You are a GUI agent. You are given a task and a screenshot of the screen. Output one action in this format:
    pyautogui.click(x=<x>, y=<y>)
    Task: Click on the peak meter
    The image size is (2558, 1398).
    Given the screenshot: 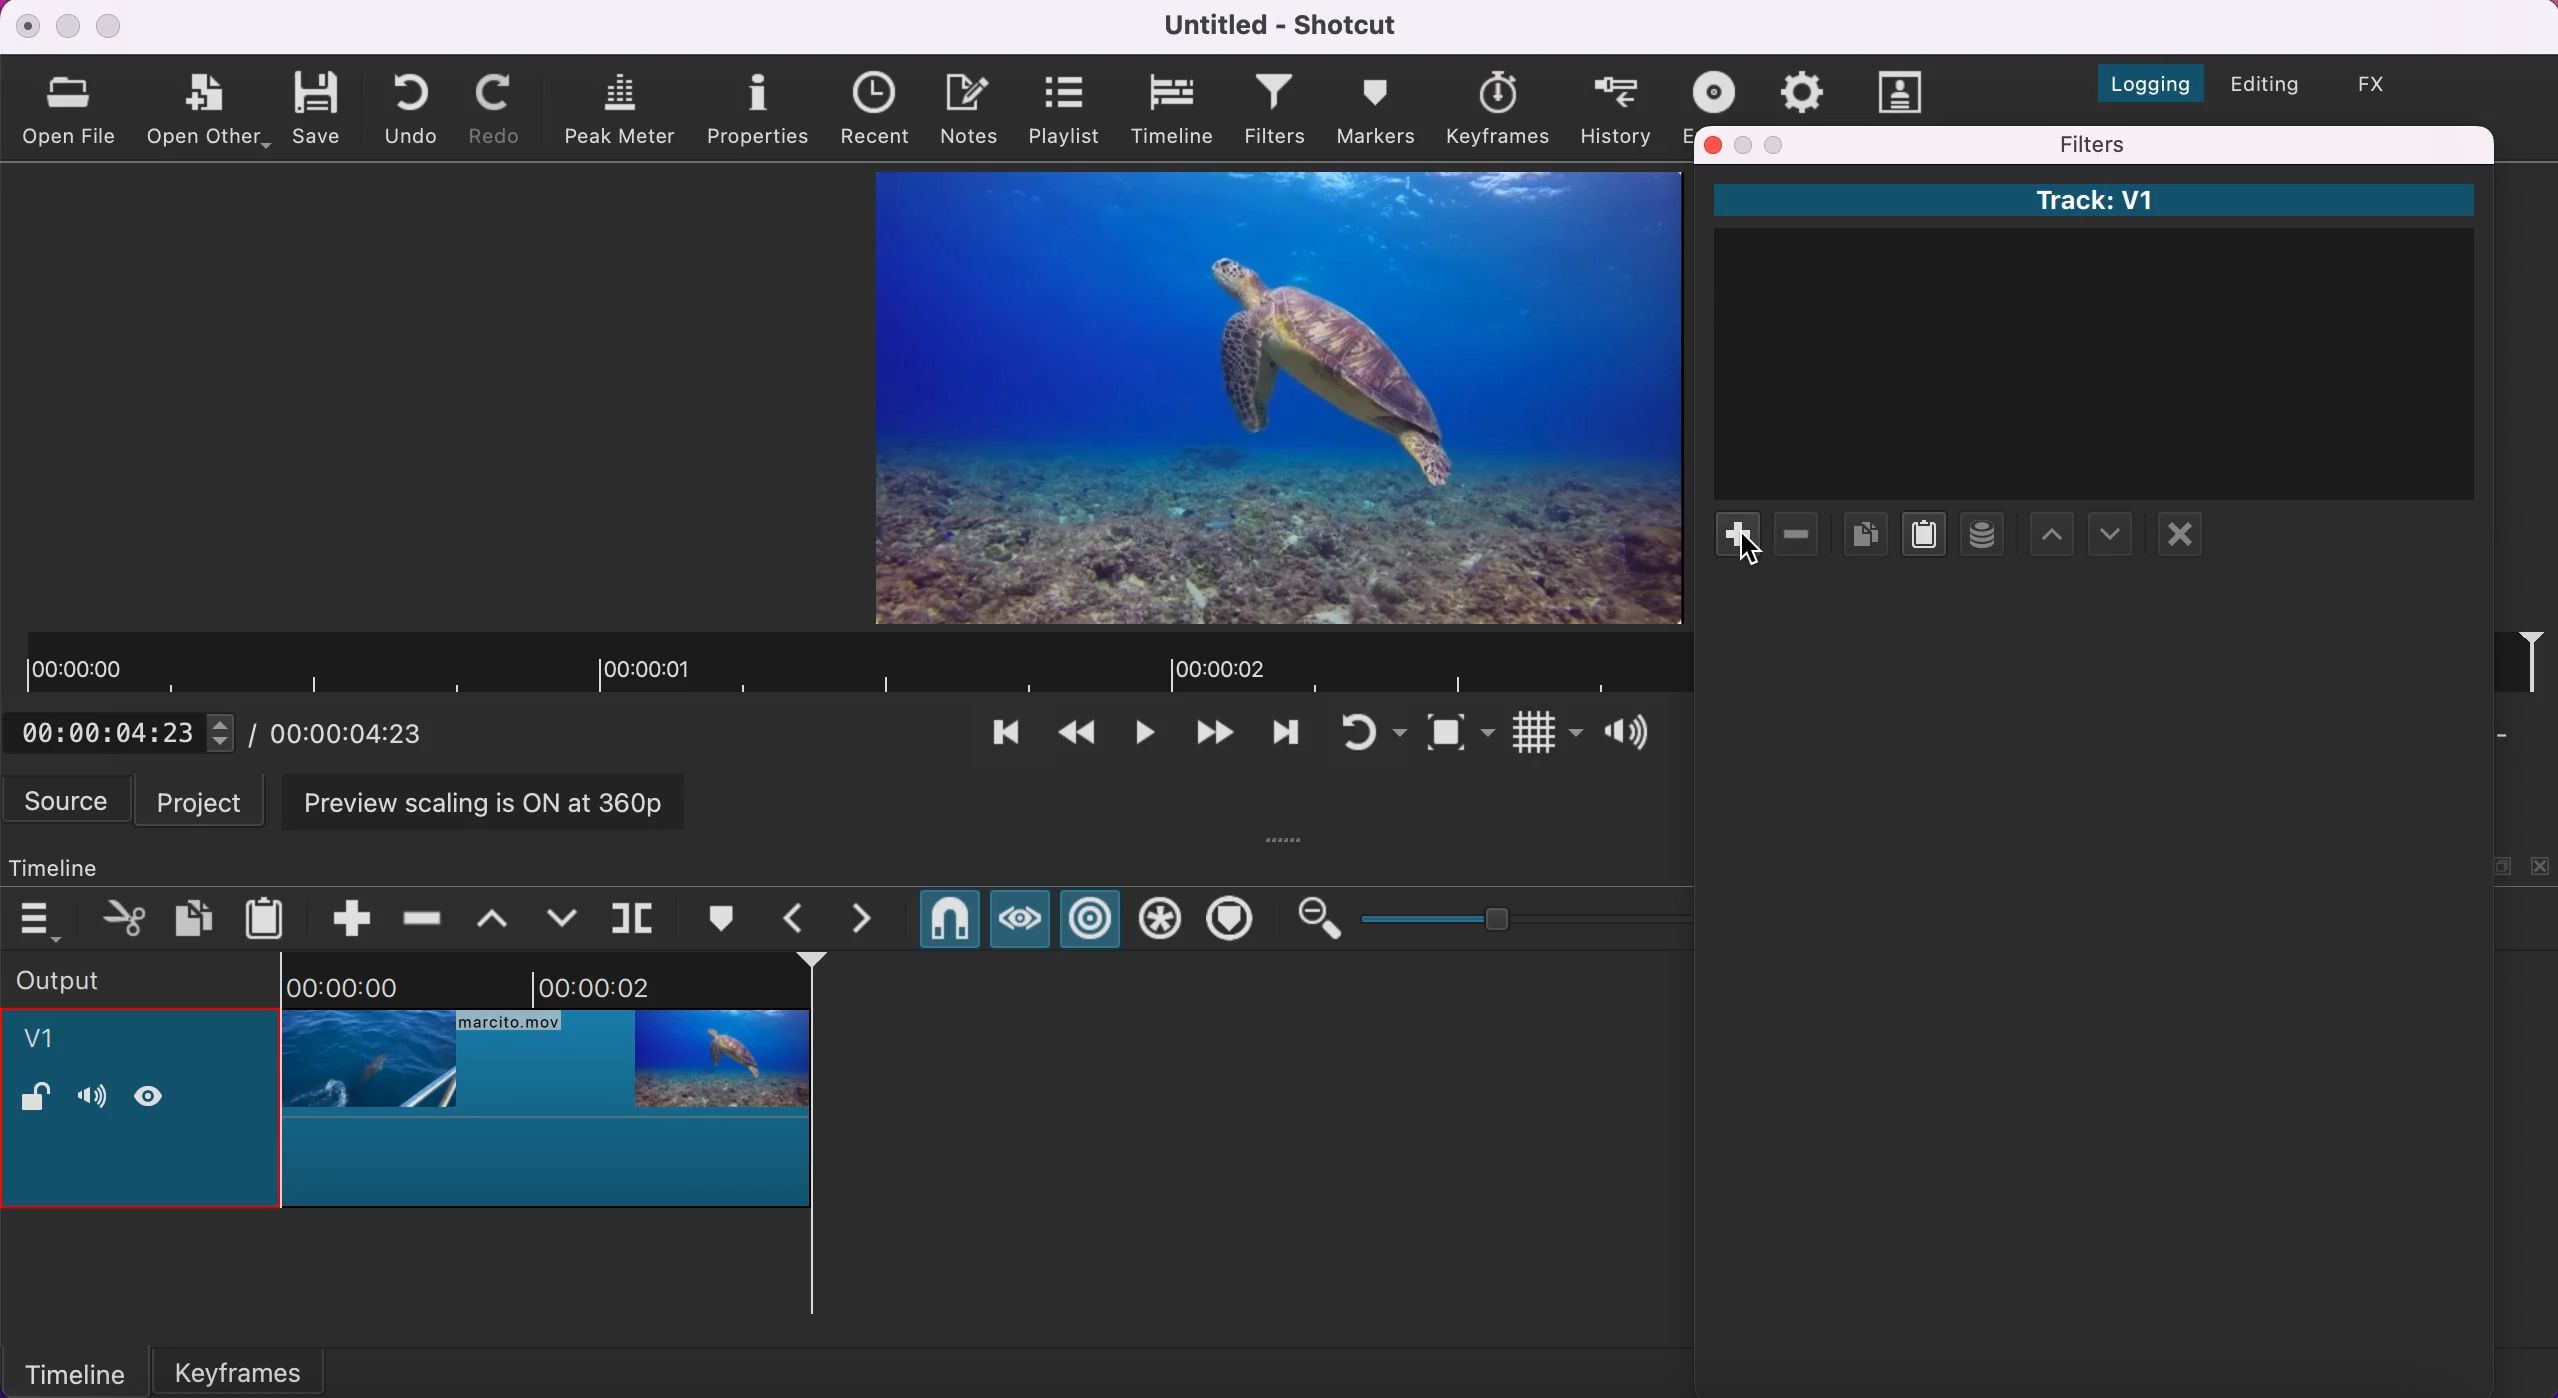 What is the action you would take?
    pyautogui.click(x=624, y=110)
    